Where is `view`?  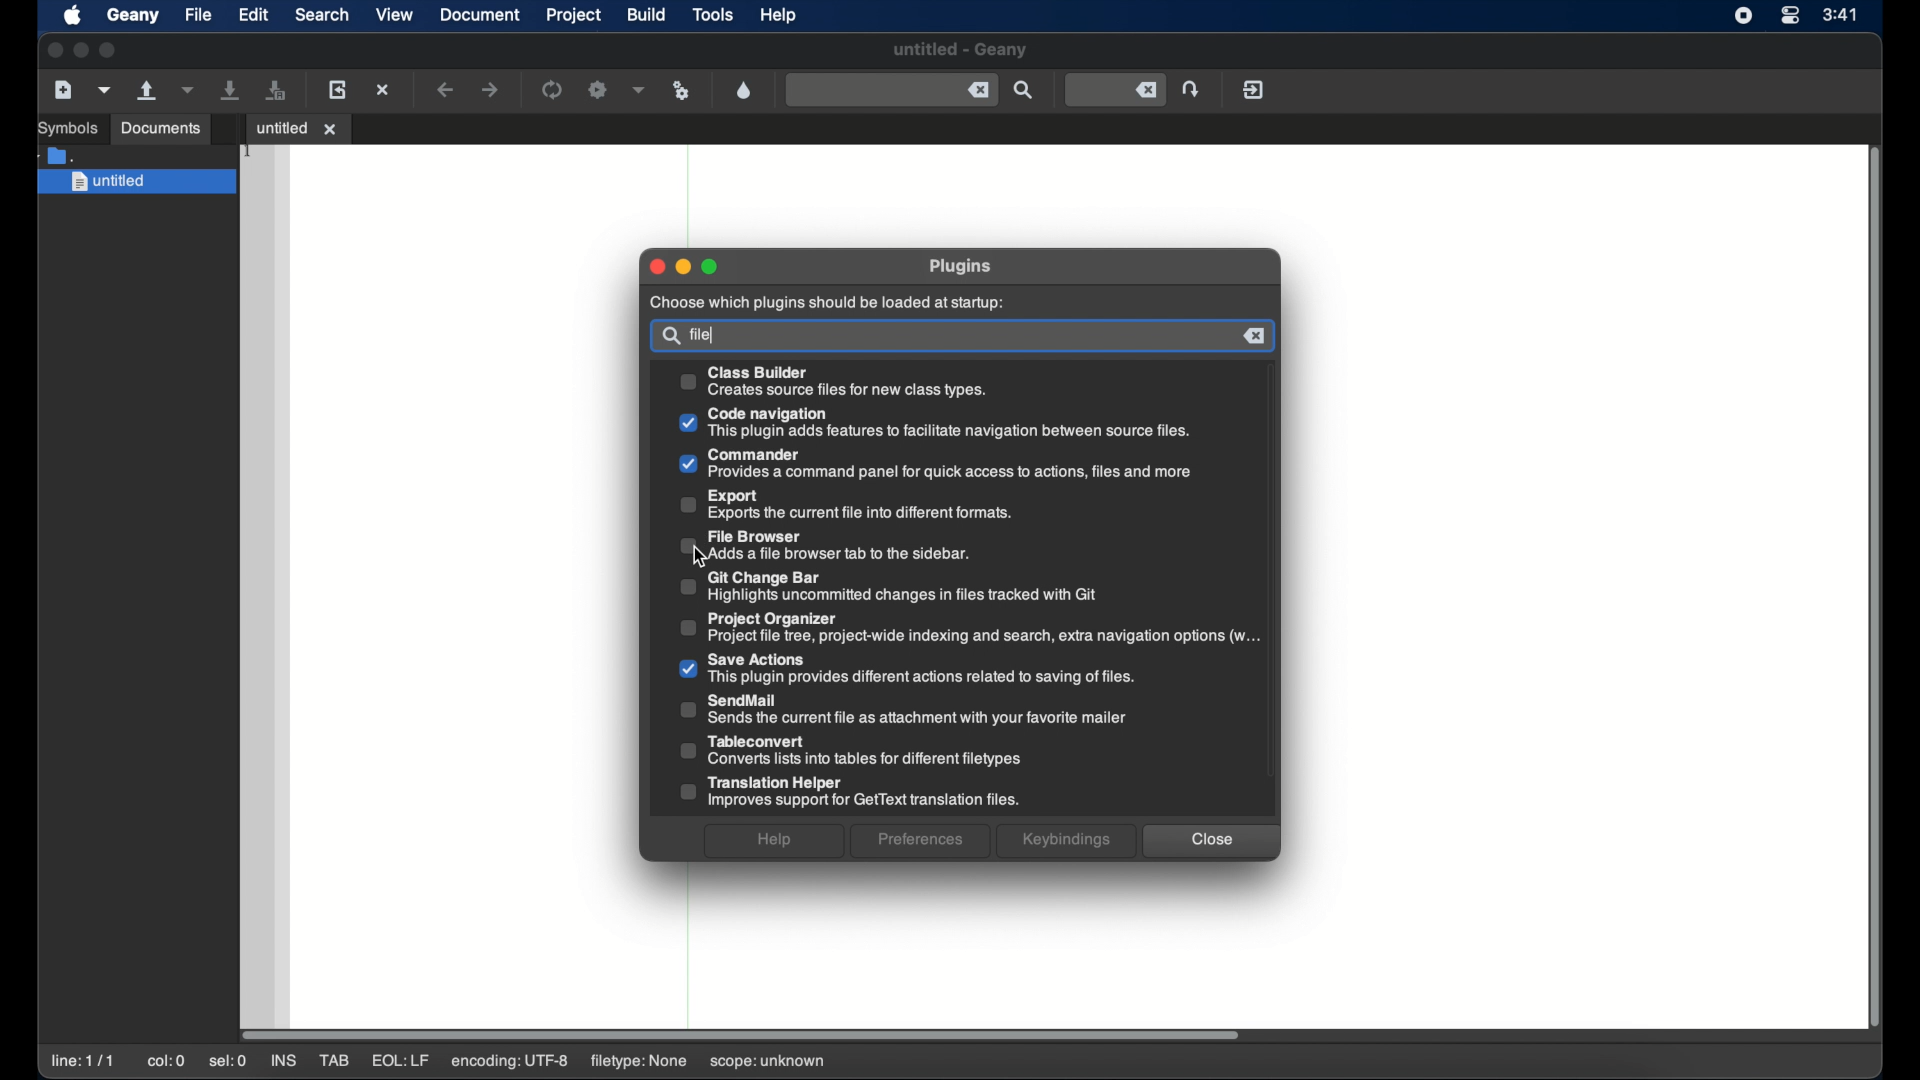 view is located at coordinates (395, 15).